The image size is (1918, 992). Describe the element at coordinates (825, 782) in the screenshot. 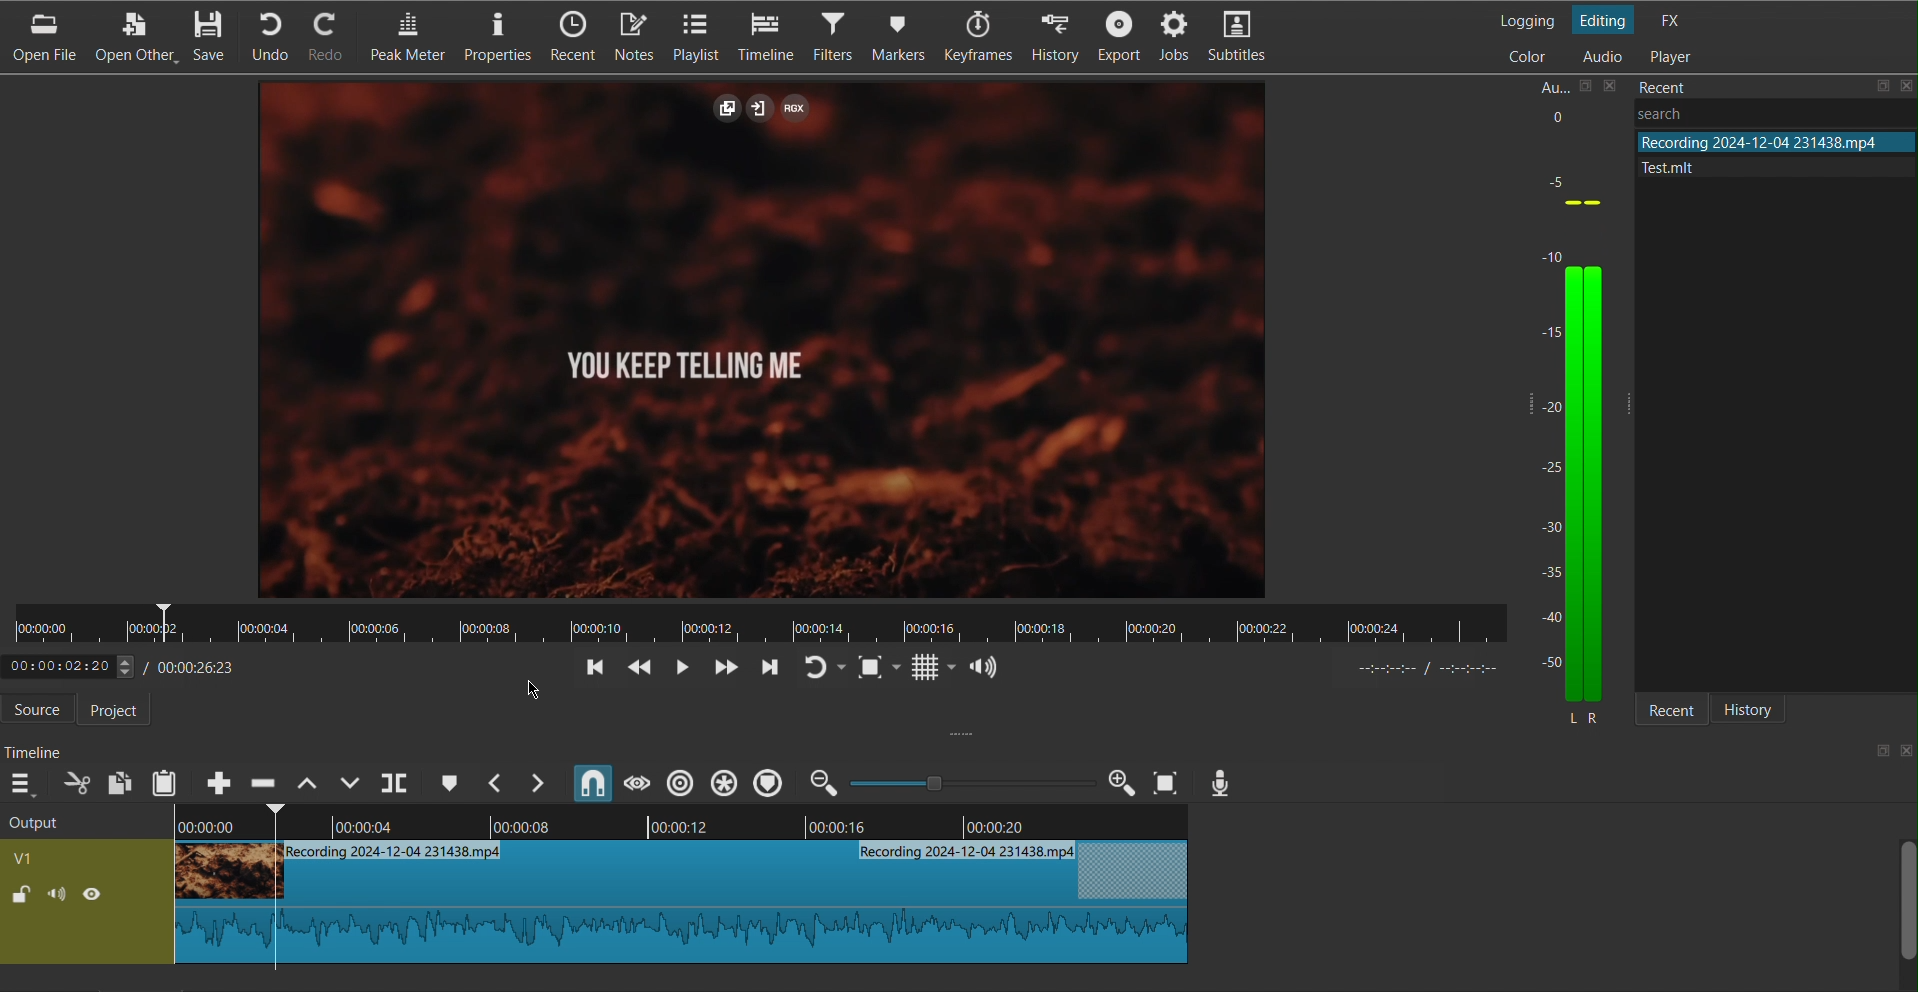

I see `zoom out` at that location.